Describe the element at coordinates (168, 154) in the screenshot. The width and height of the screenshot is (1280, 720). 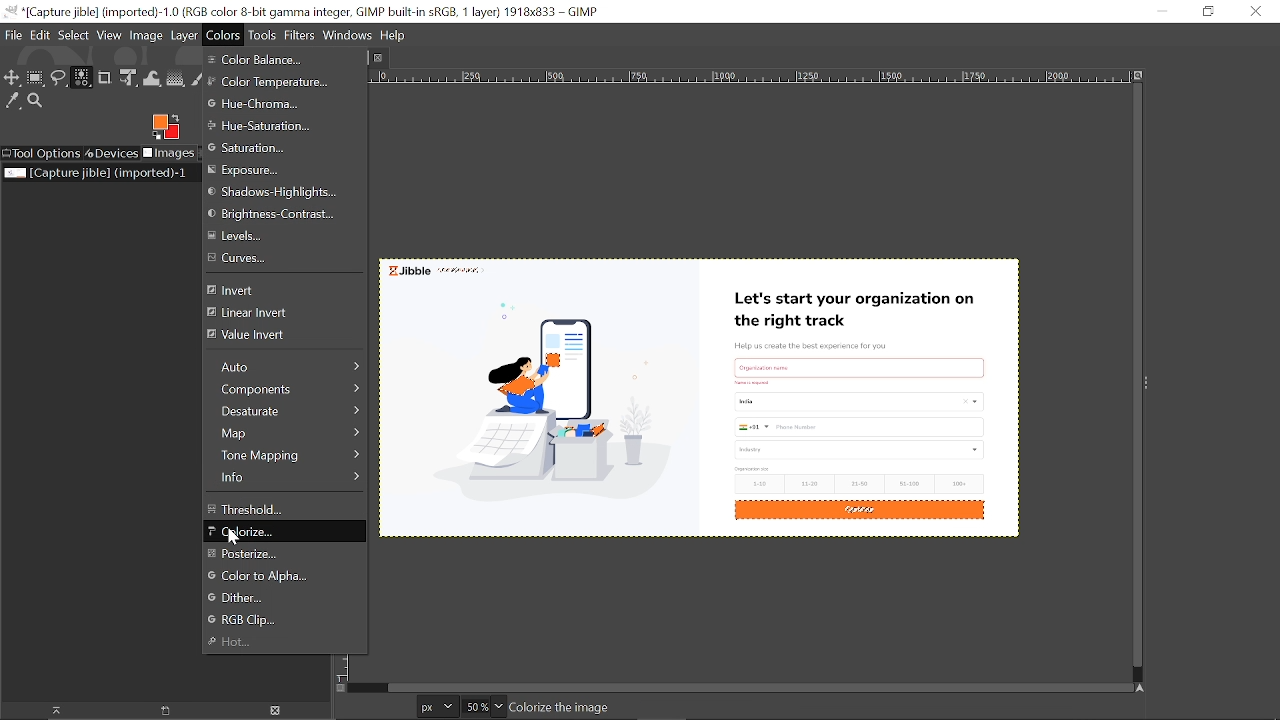
I see `Images` at that location.